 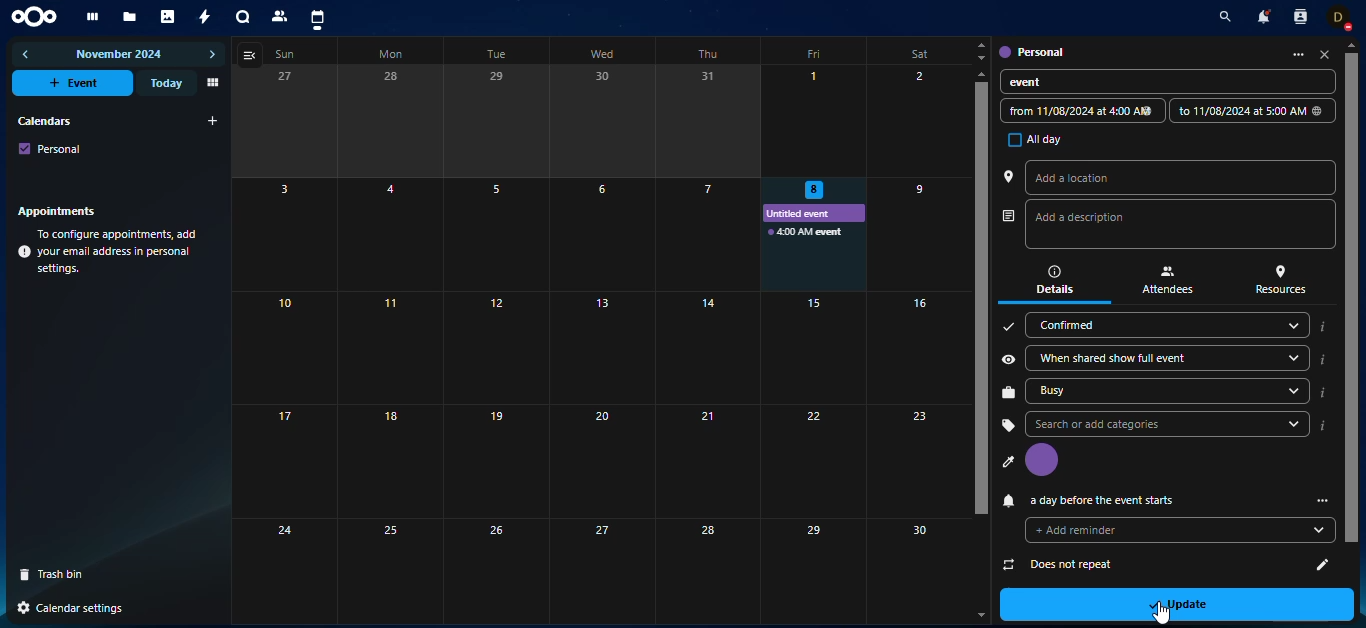 I want to click on calendar, so click(x=317, y=19).